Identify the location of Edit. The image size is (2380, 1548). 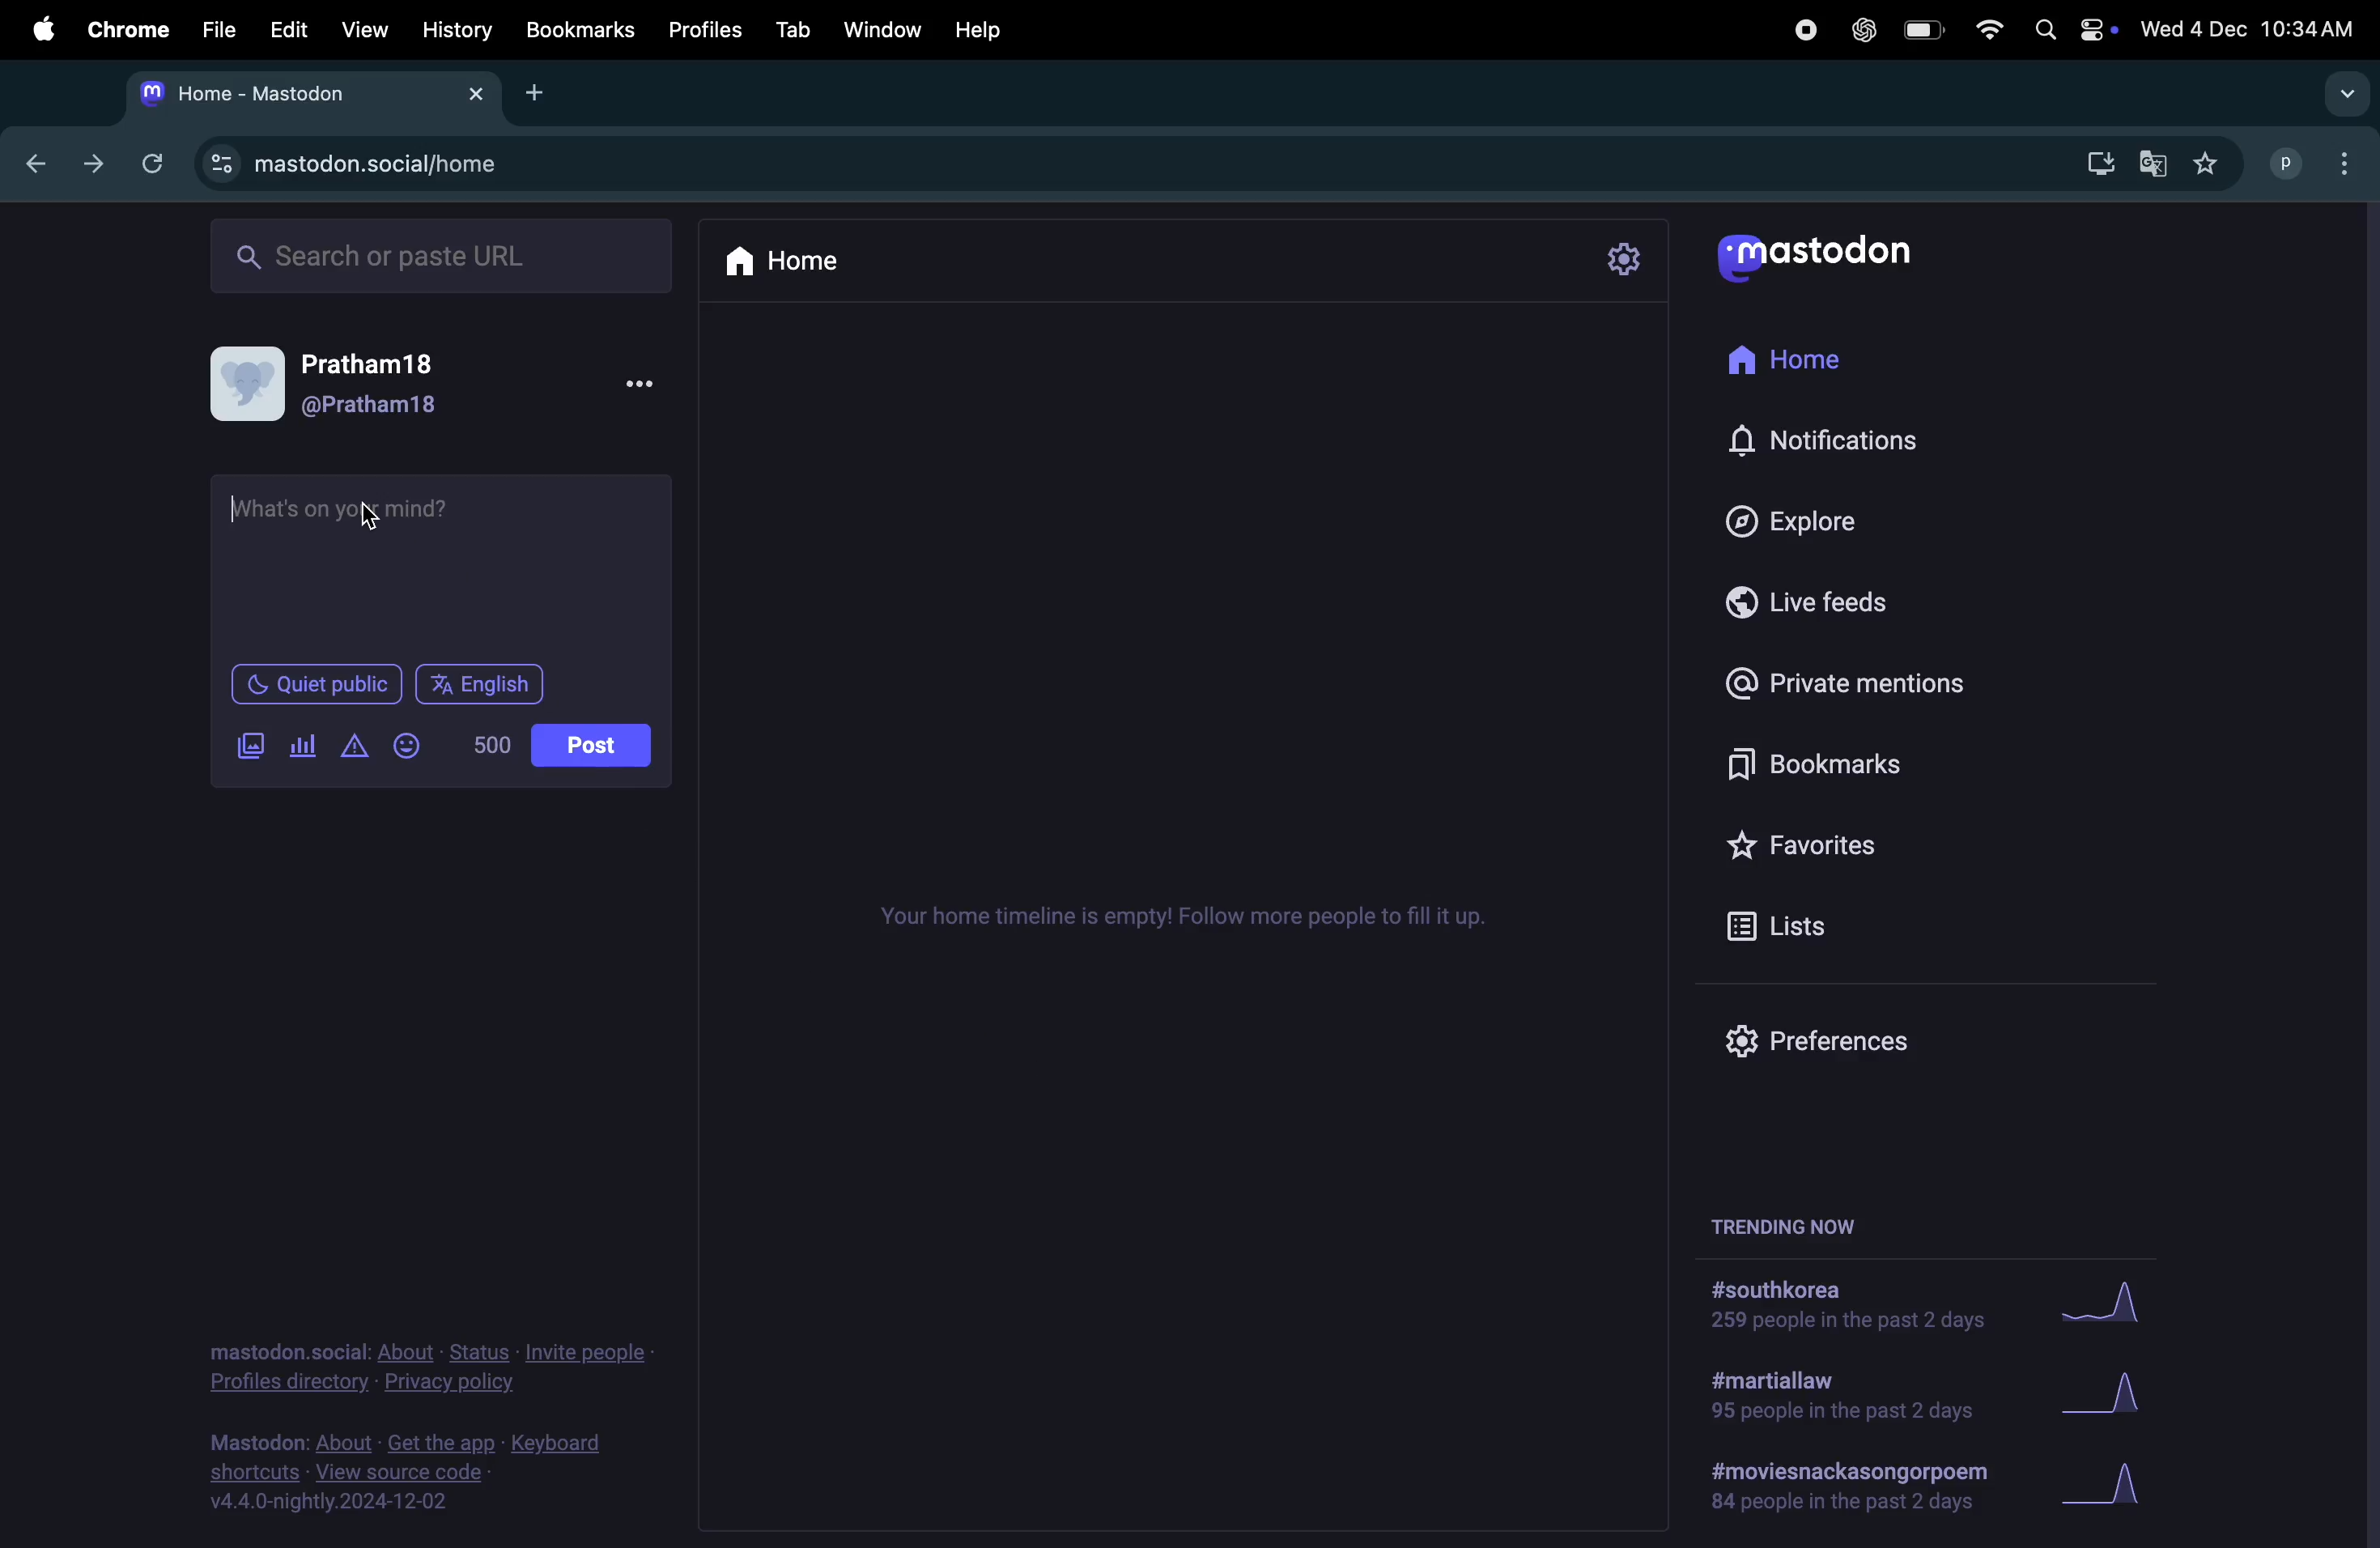
(291, 29).